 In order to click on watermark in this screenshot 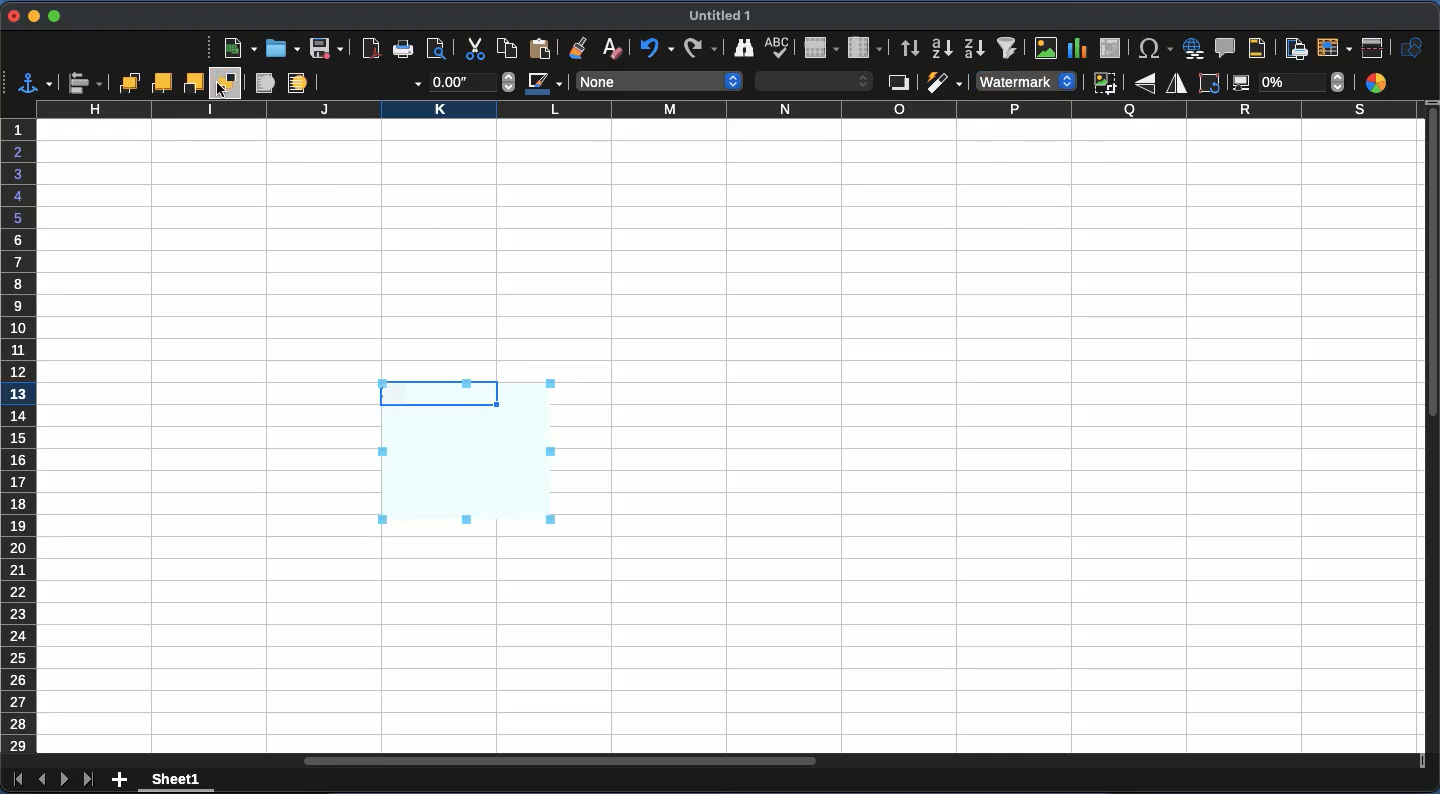, I will do `click(470, 452)`.